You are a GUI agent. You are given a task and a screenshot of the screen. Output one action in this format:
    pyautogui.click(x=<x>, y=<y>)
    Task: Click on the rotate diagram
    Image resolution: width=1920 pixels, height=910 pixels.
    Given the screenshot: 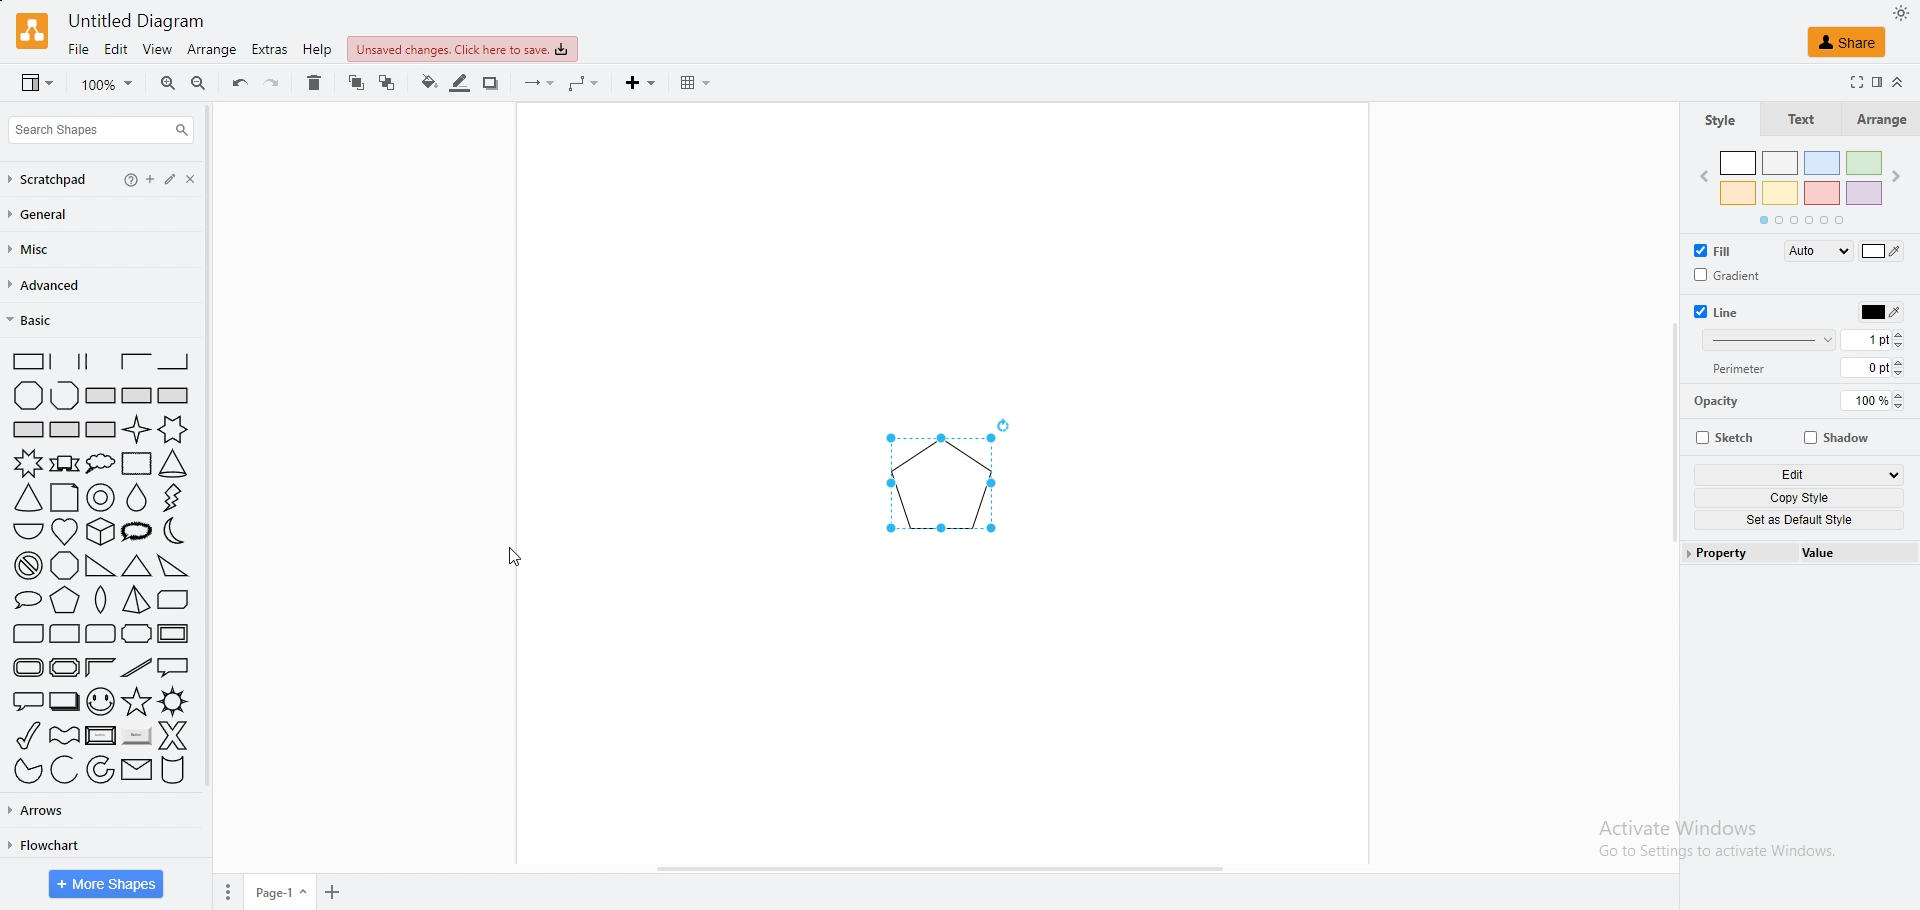 What is the action you would take?
    pyautogui.click(x=1009, y=425)
    